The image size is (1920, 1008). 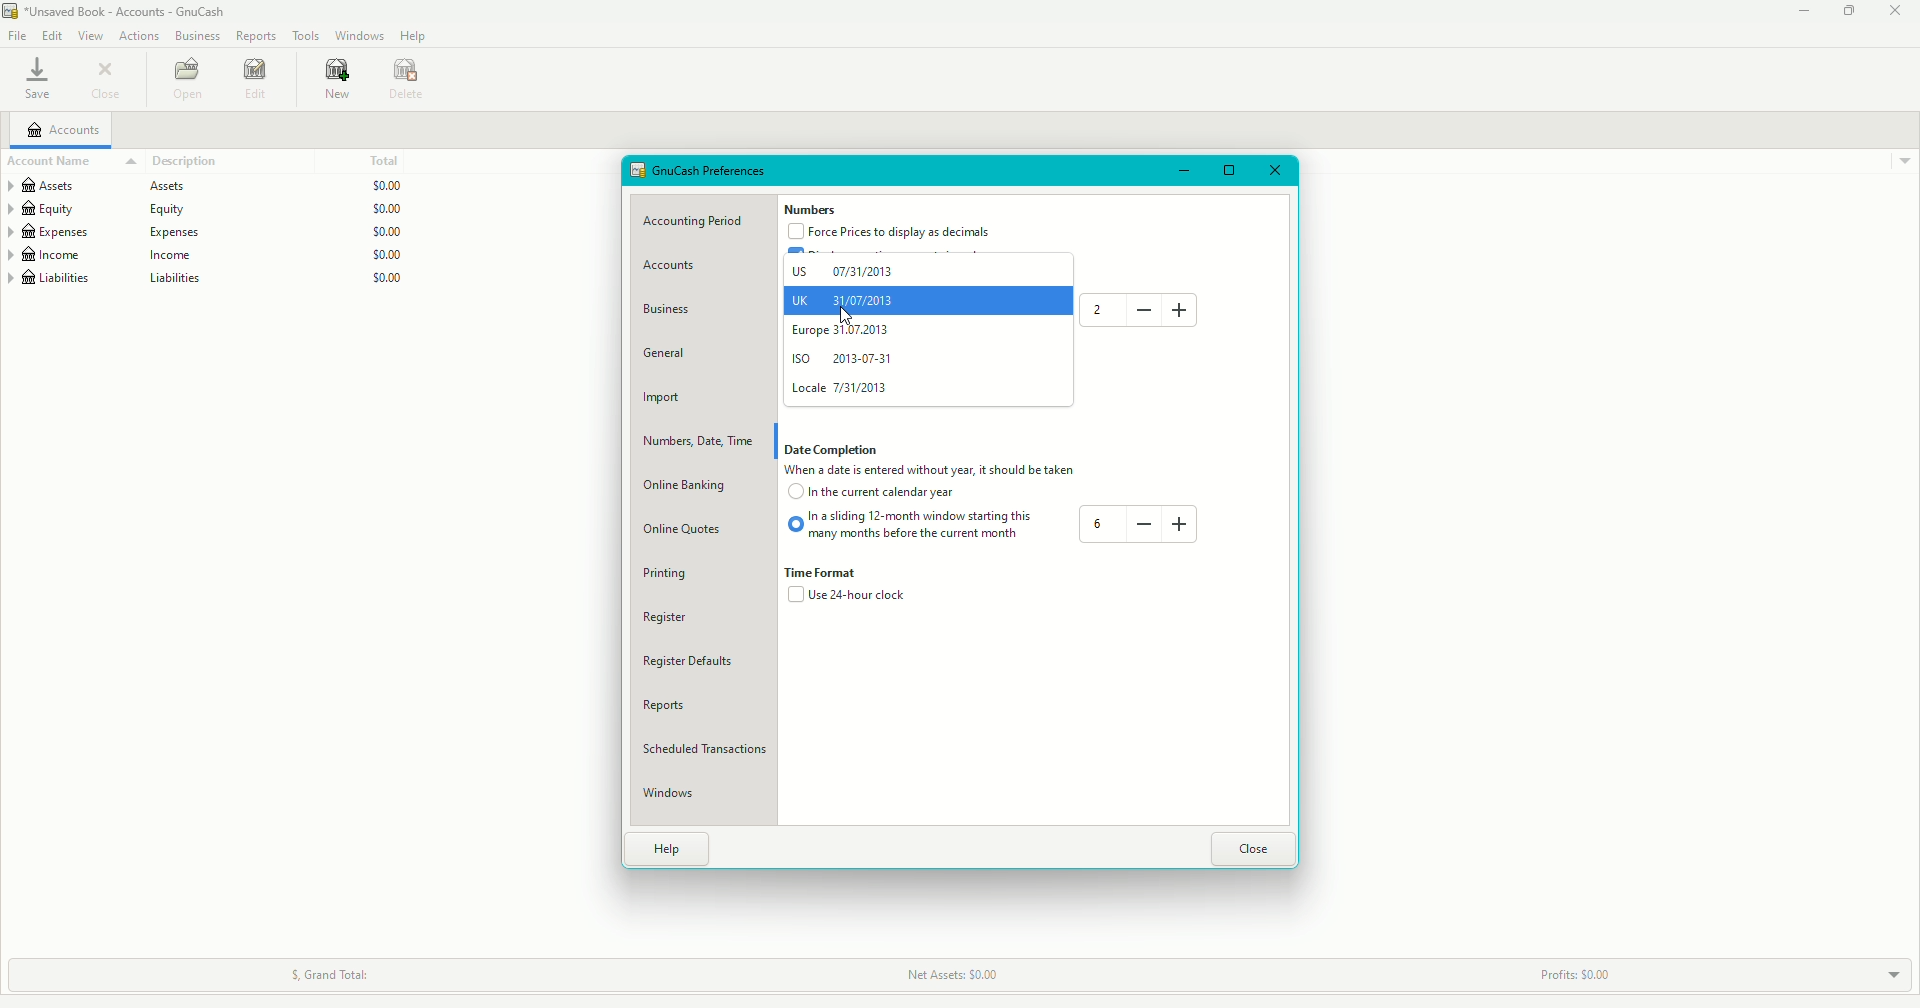 What do you see at coordinates (845, 333) in the screenshot?
I see `Europe` at bounding box center [845, 333].